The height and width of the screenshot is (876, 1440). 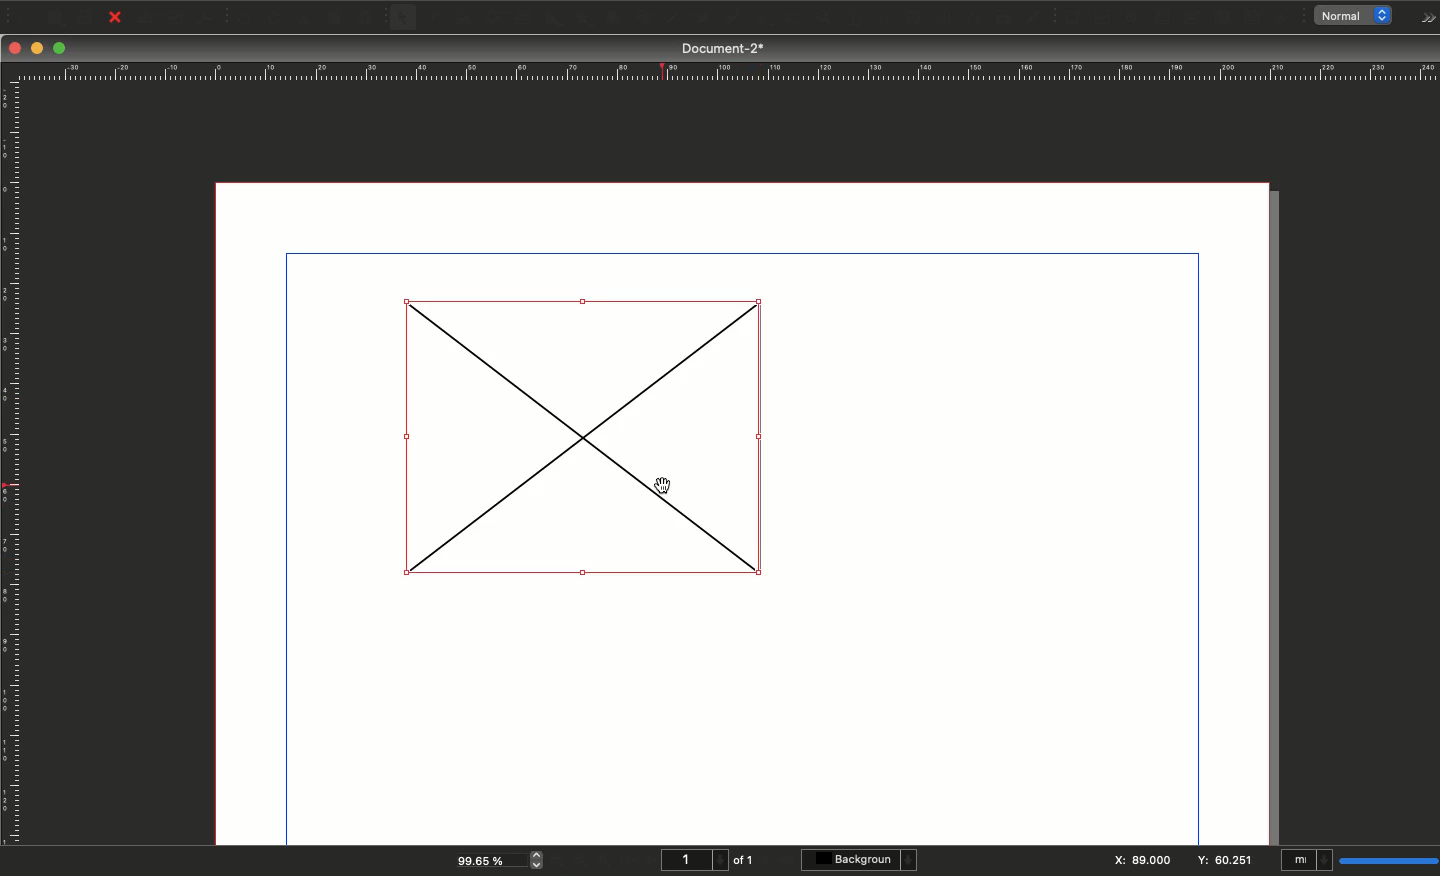 What do you see at coordinates (671, 19) in the screenshot?
I see `Line` at bounding box center [671, 19].